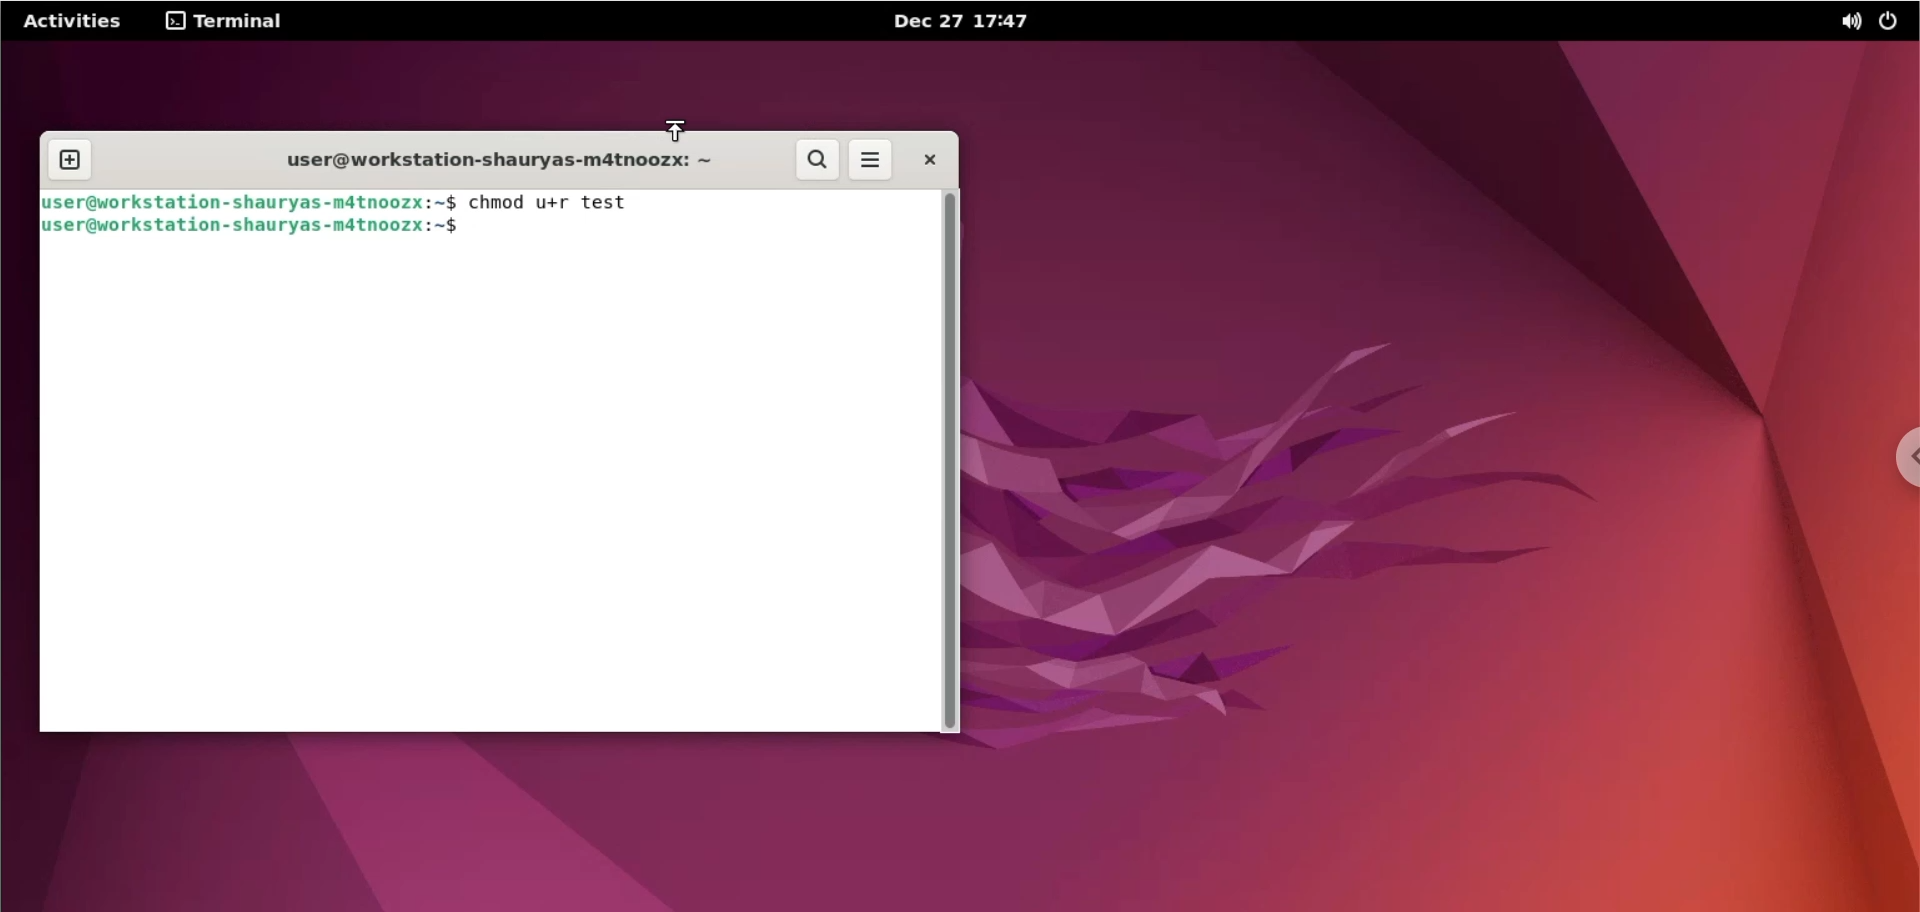 Image resolution: width=1920 pixels, height=912 pixels. What do you see at coordinates (953, 462) in the screenshot?
I see `scrollbar` at bounding box center [953, 462].